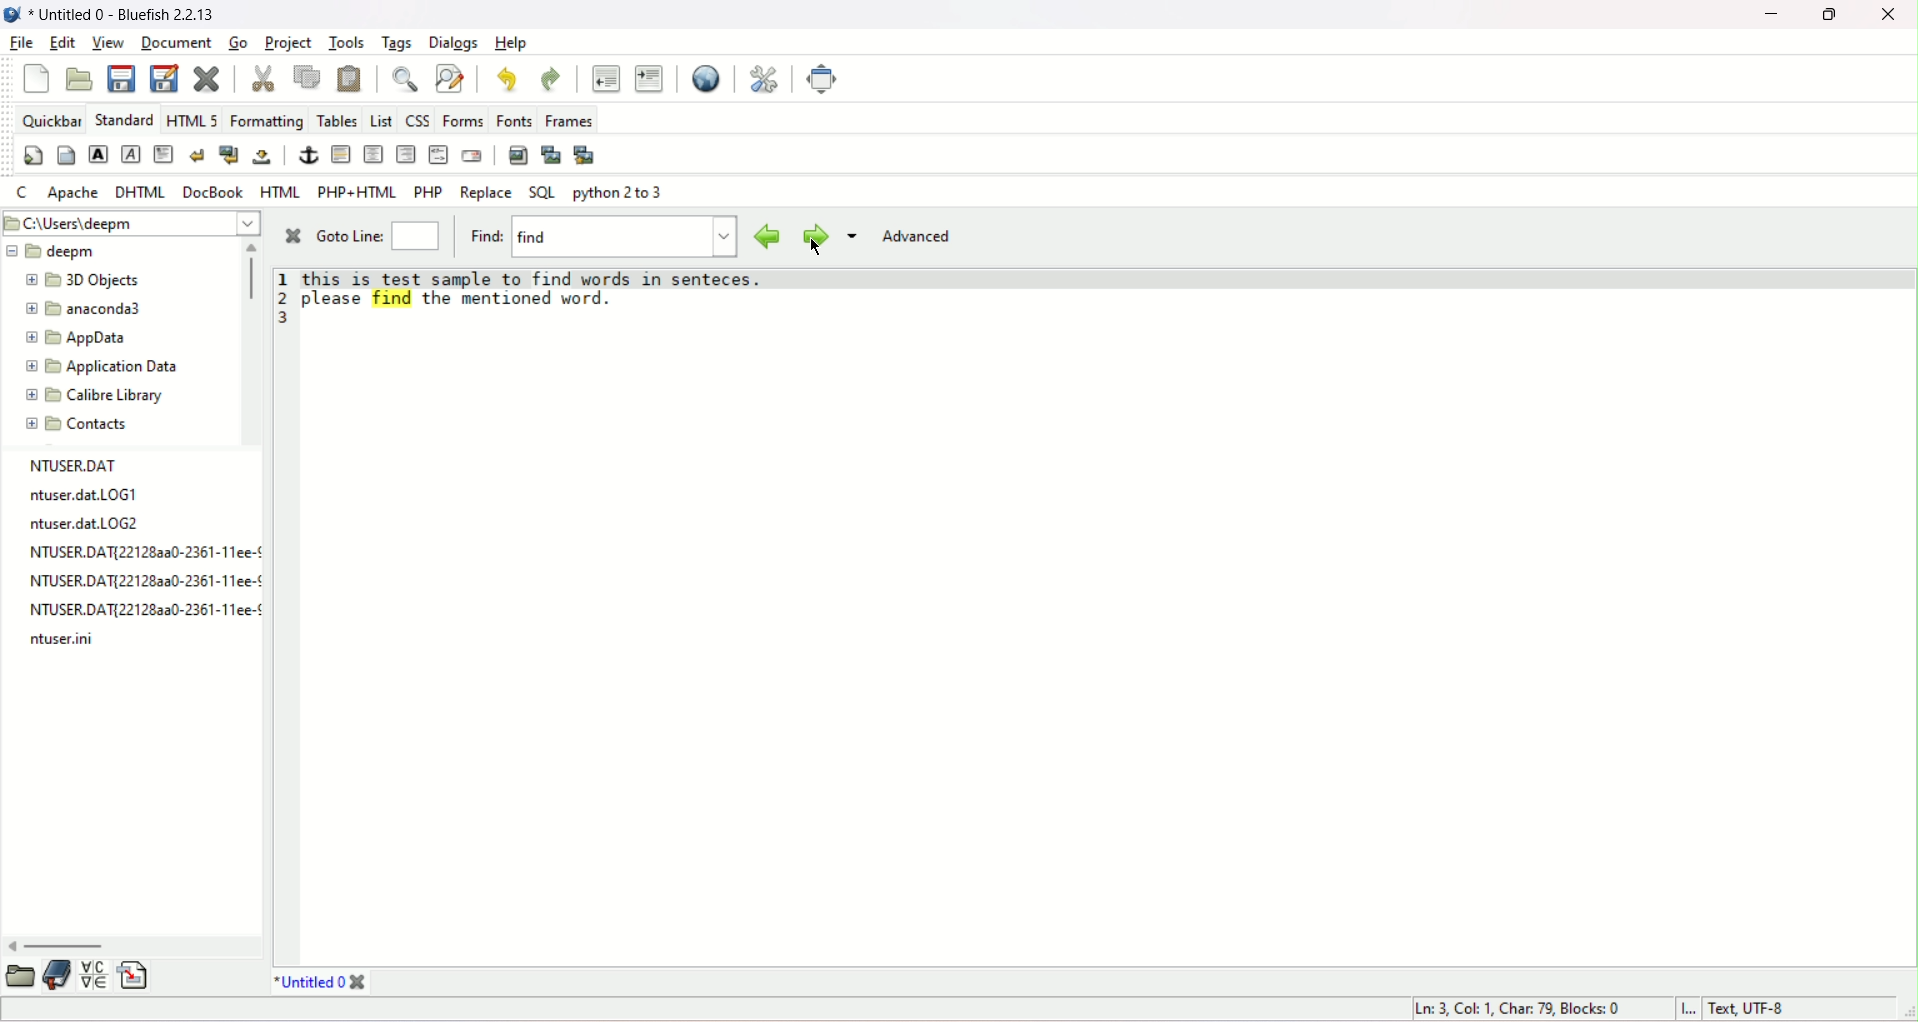  What do you see at coordinates (72, 192) in the screenshot?
I see `Apache` at bounding box center [72, 192].